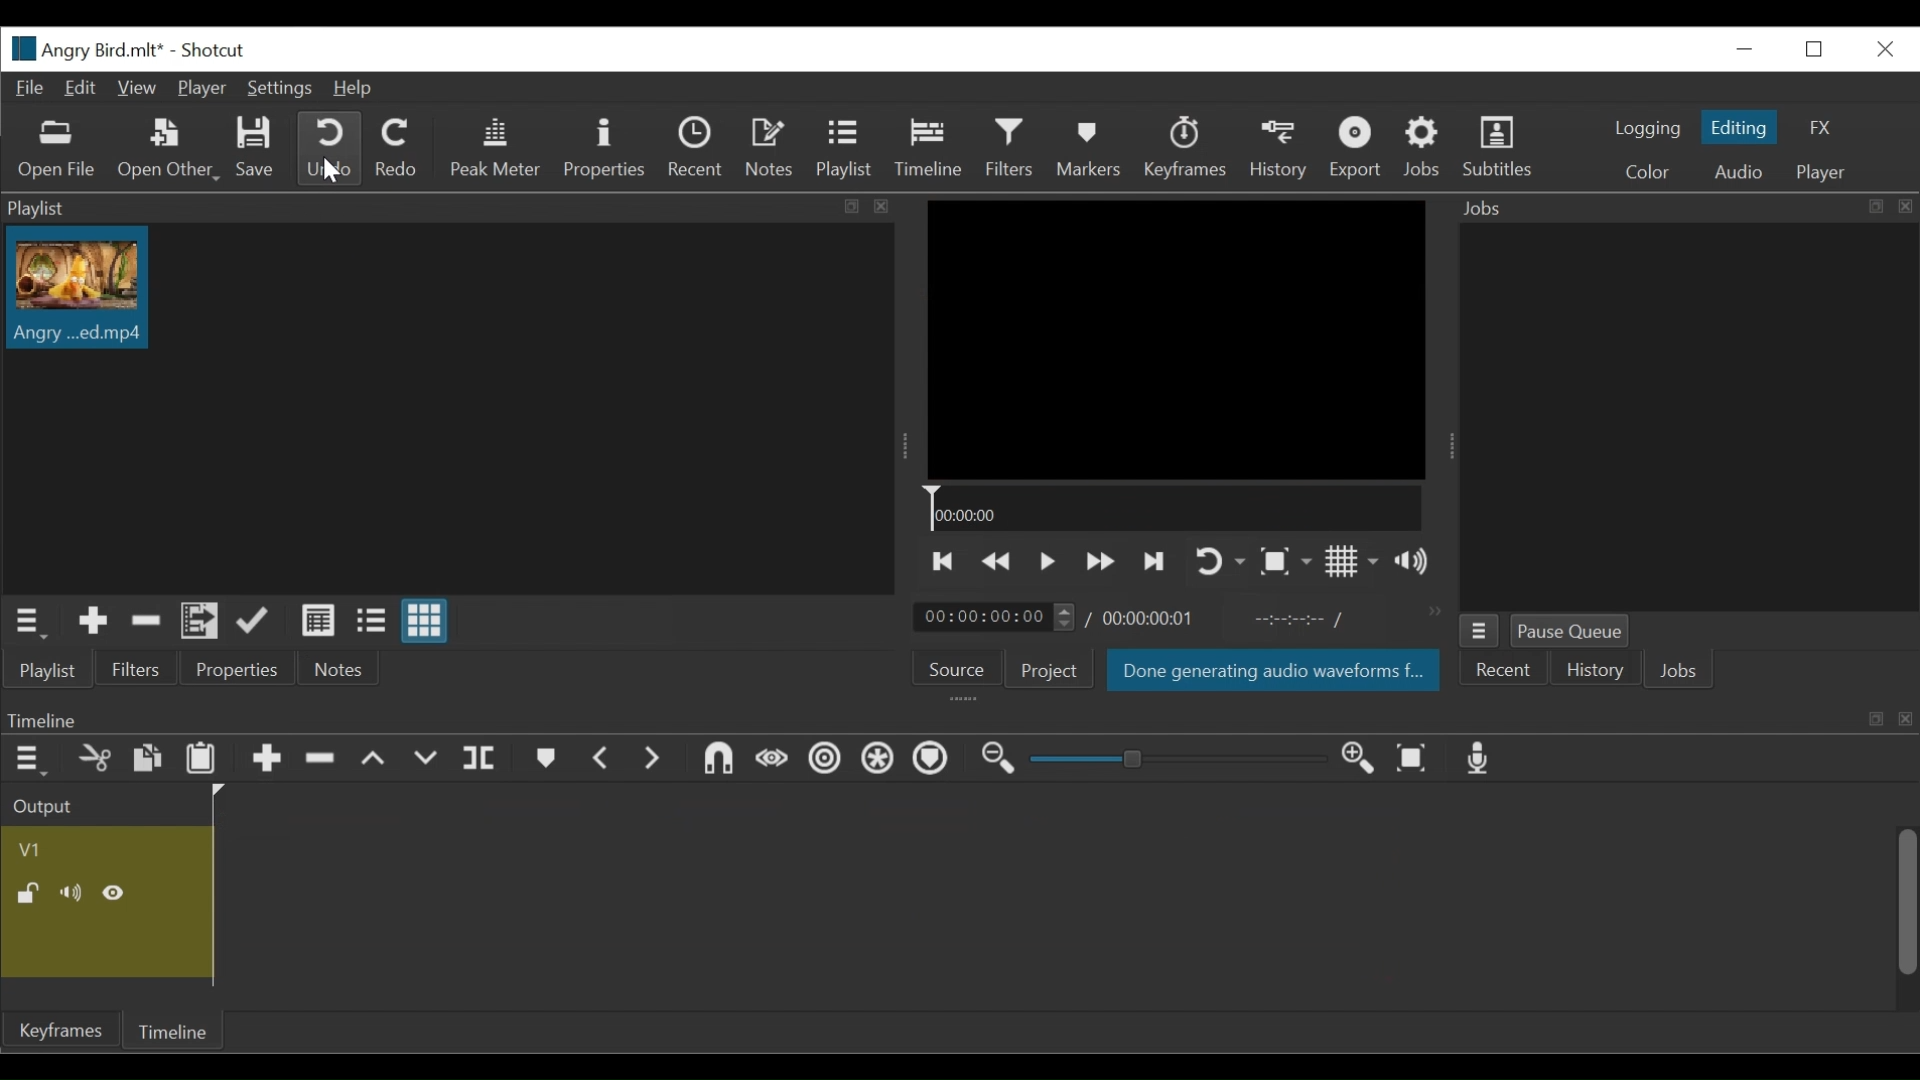  Describe the element at coordinates (652, 758) in the screenshot. I see `next marker` at that location.